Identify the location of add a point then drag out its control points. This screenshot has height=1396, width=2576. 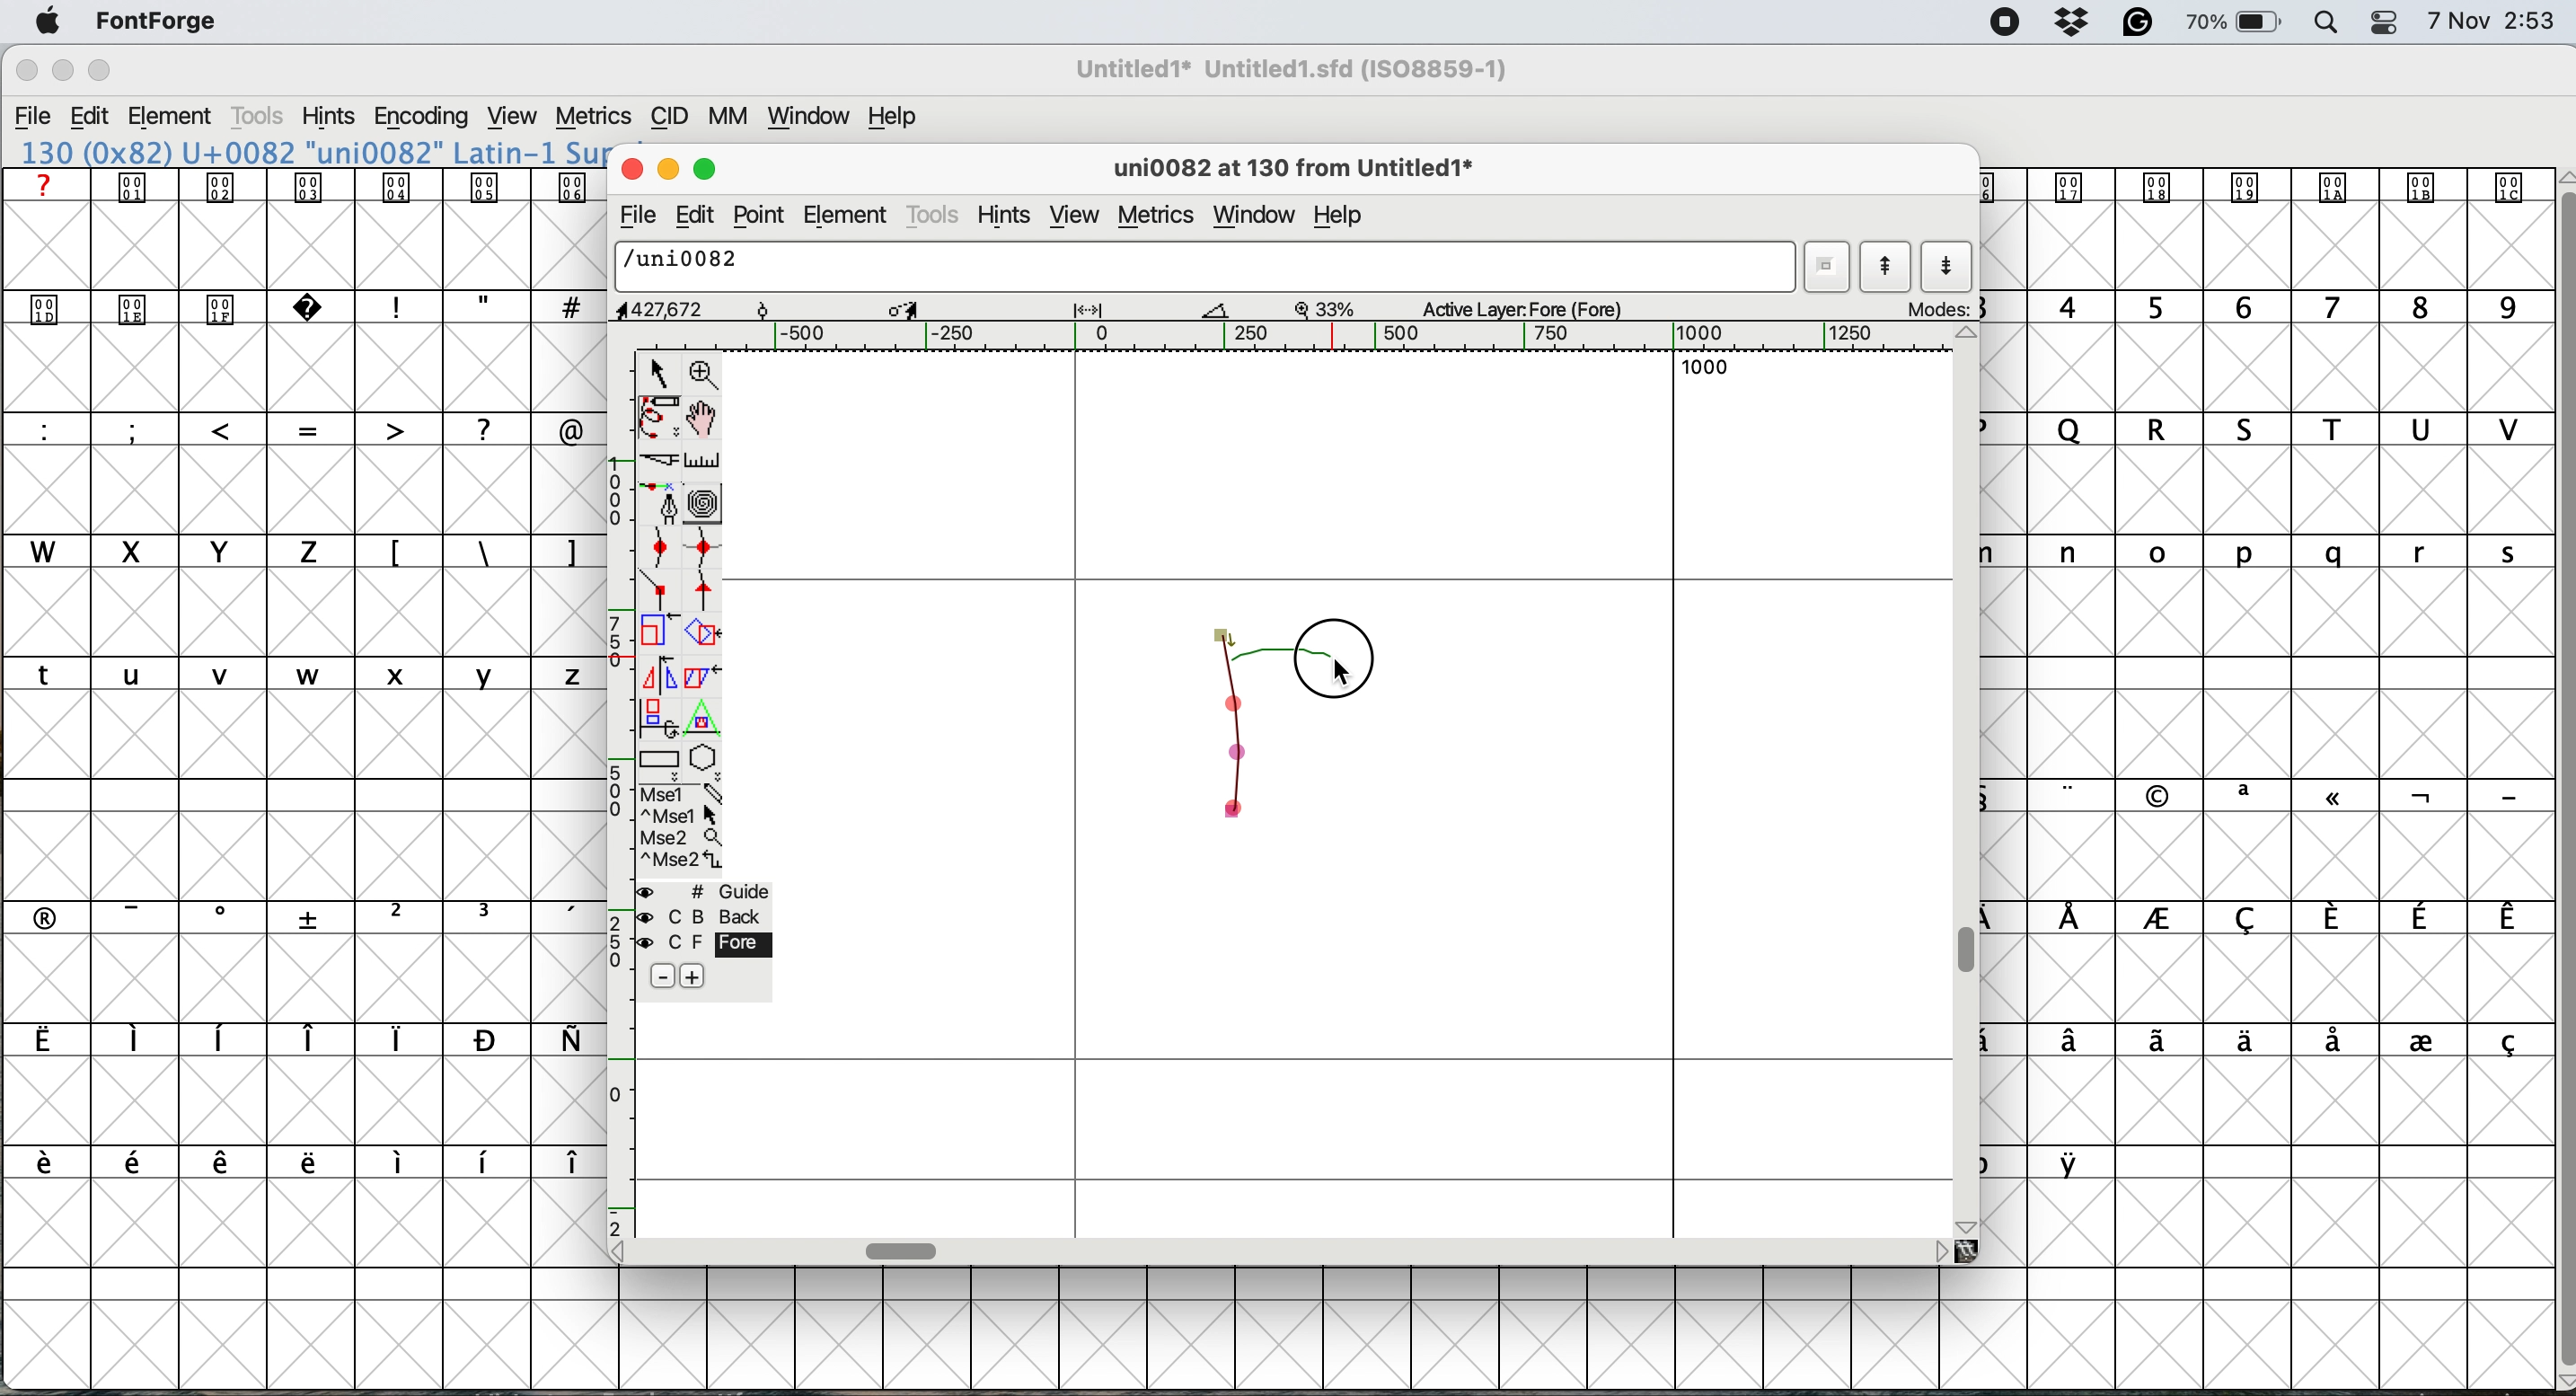
(661, 506).